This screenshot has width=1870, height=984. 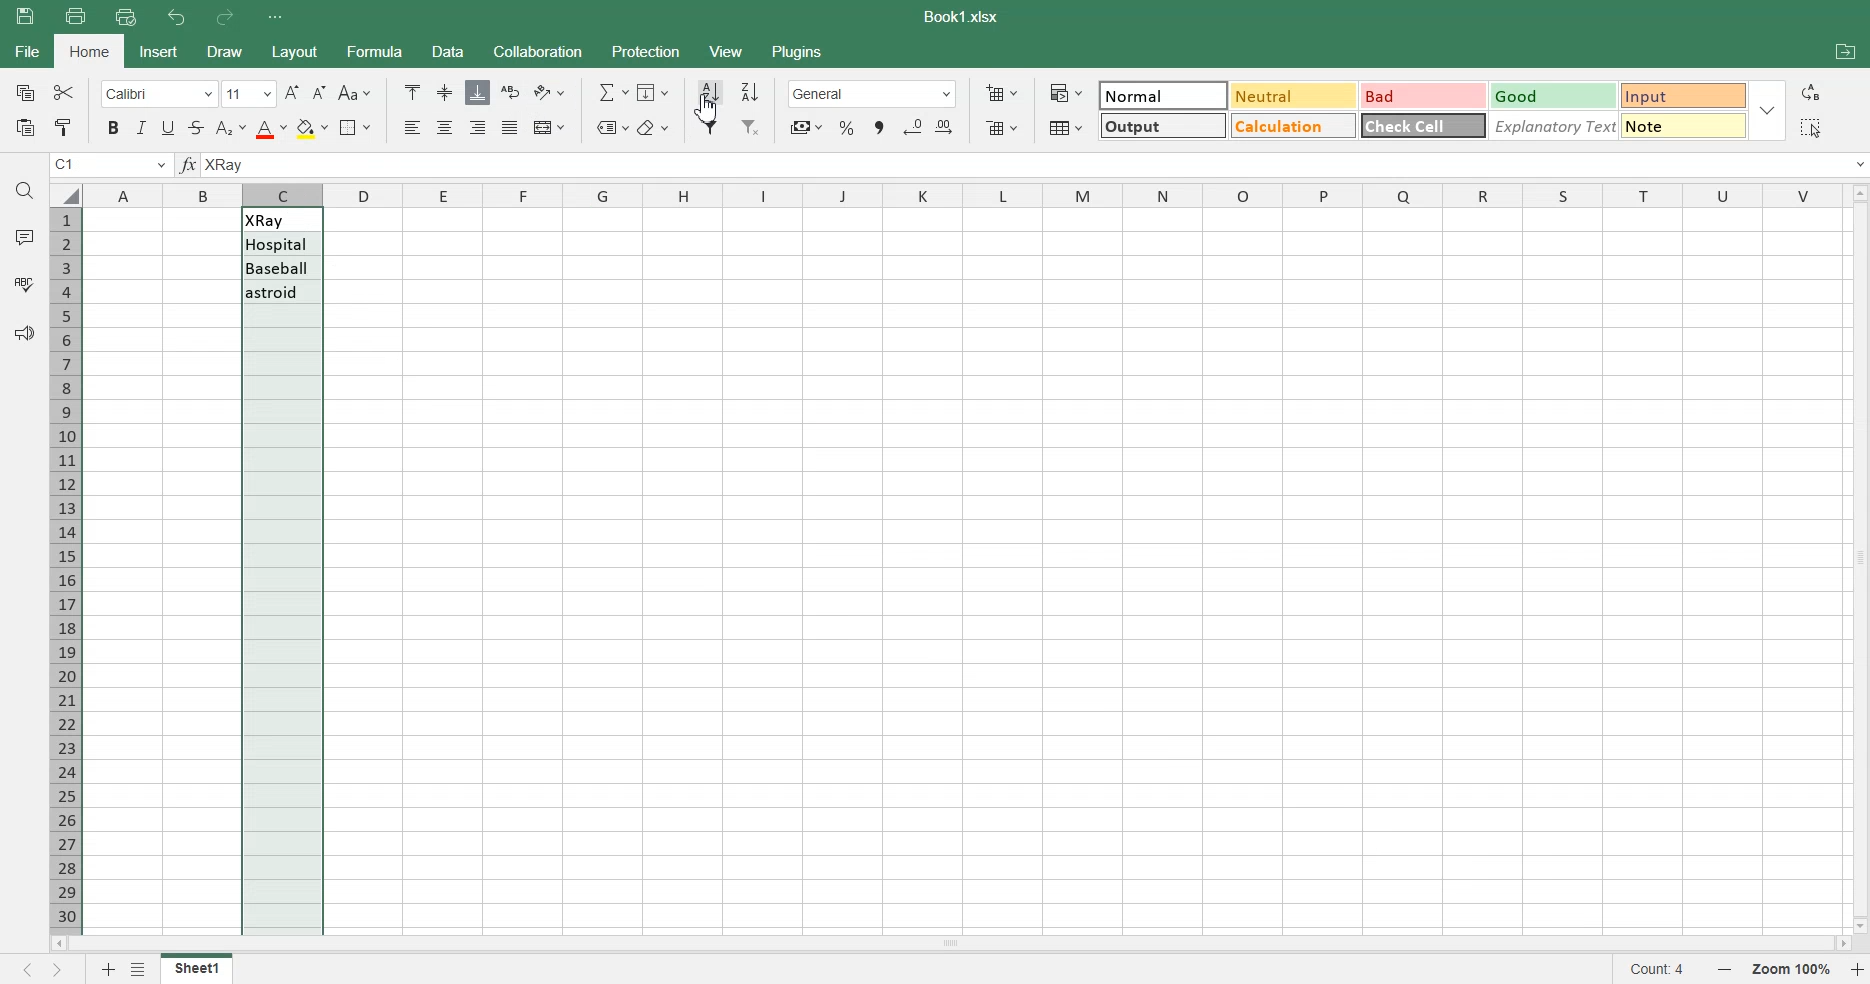 What do you see at coordinates (190, 165) in the screenshot?
I see `Formula` at bounding box center [190, 165].